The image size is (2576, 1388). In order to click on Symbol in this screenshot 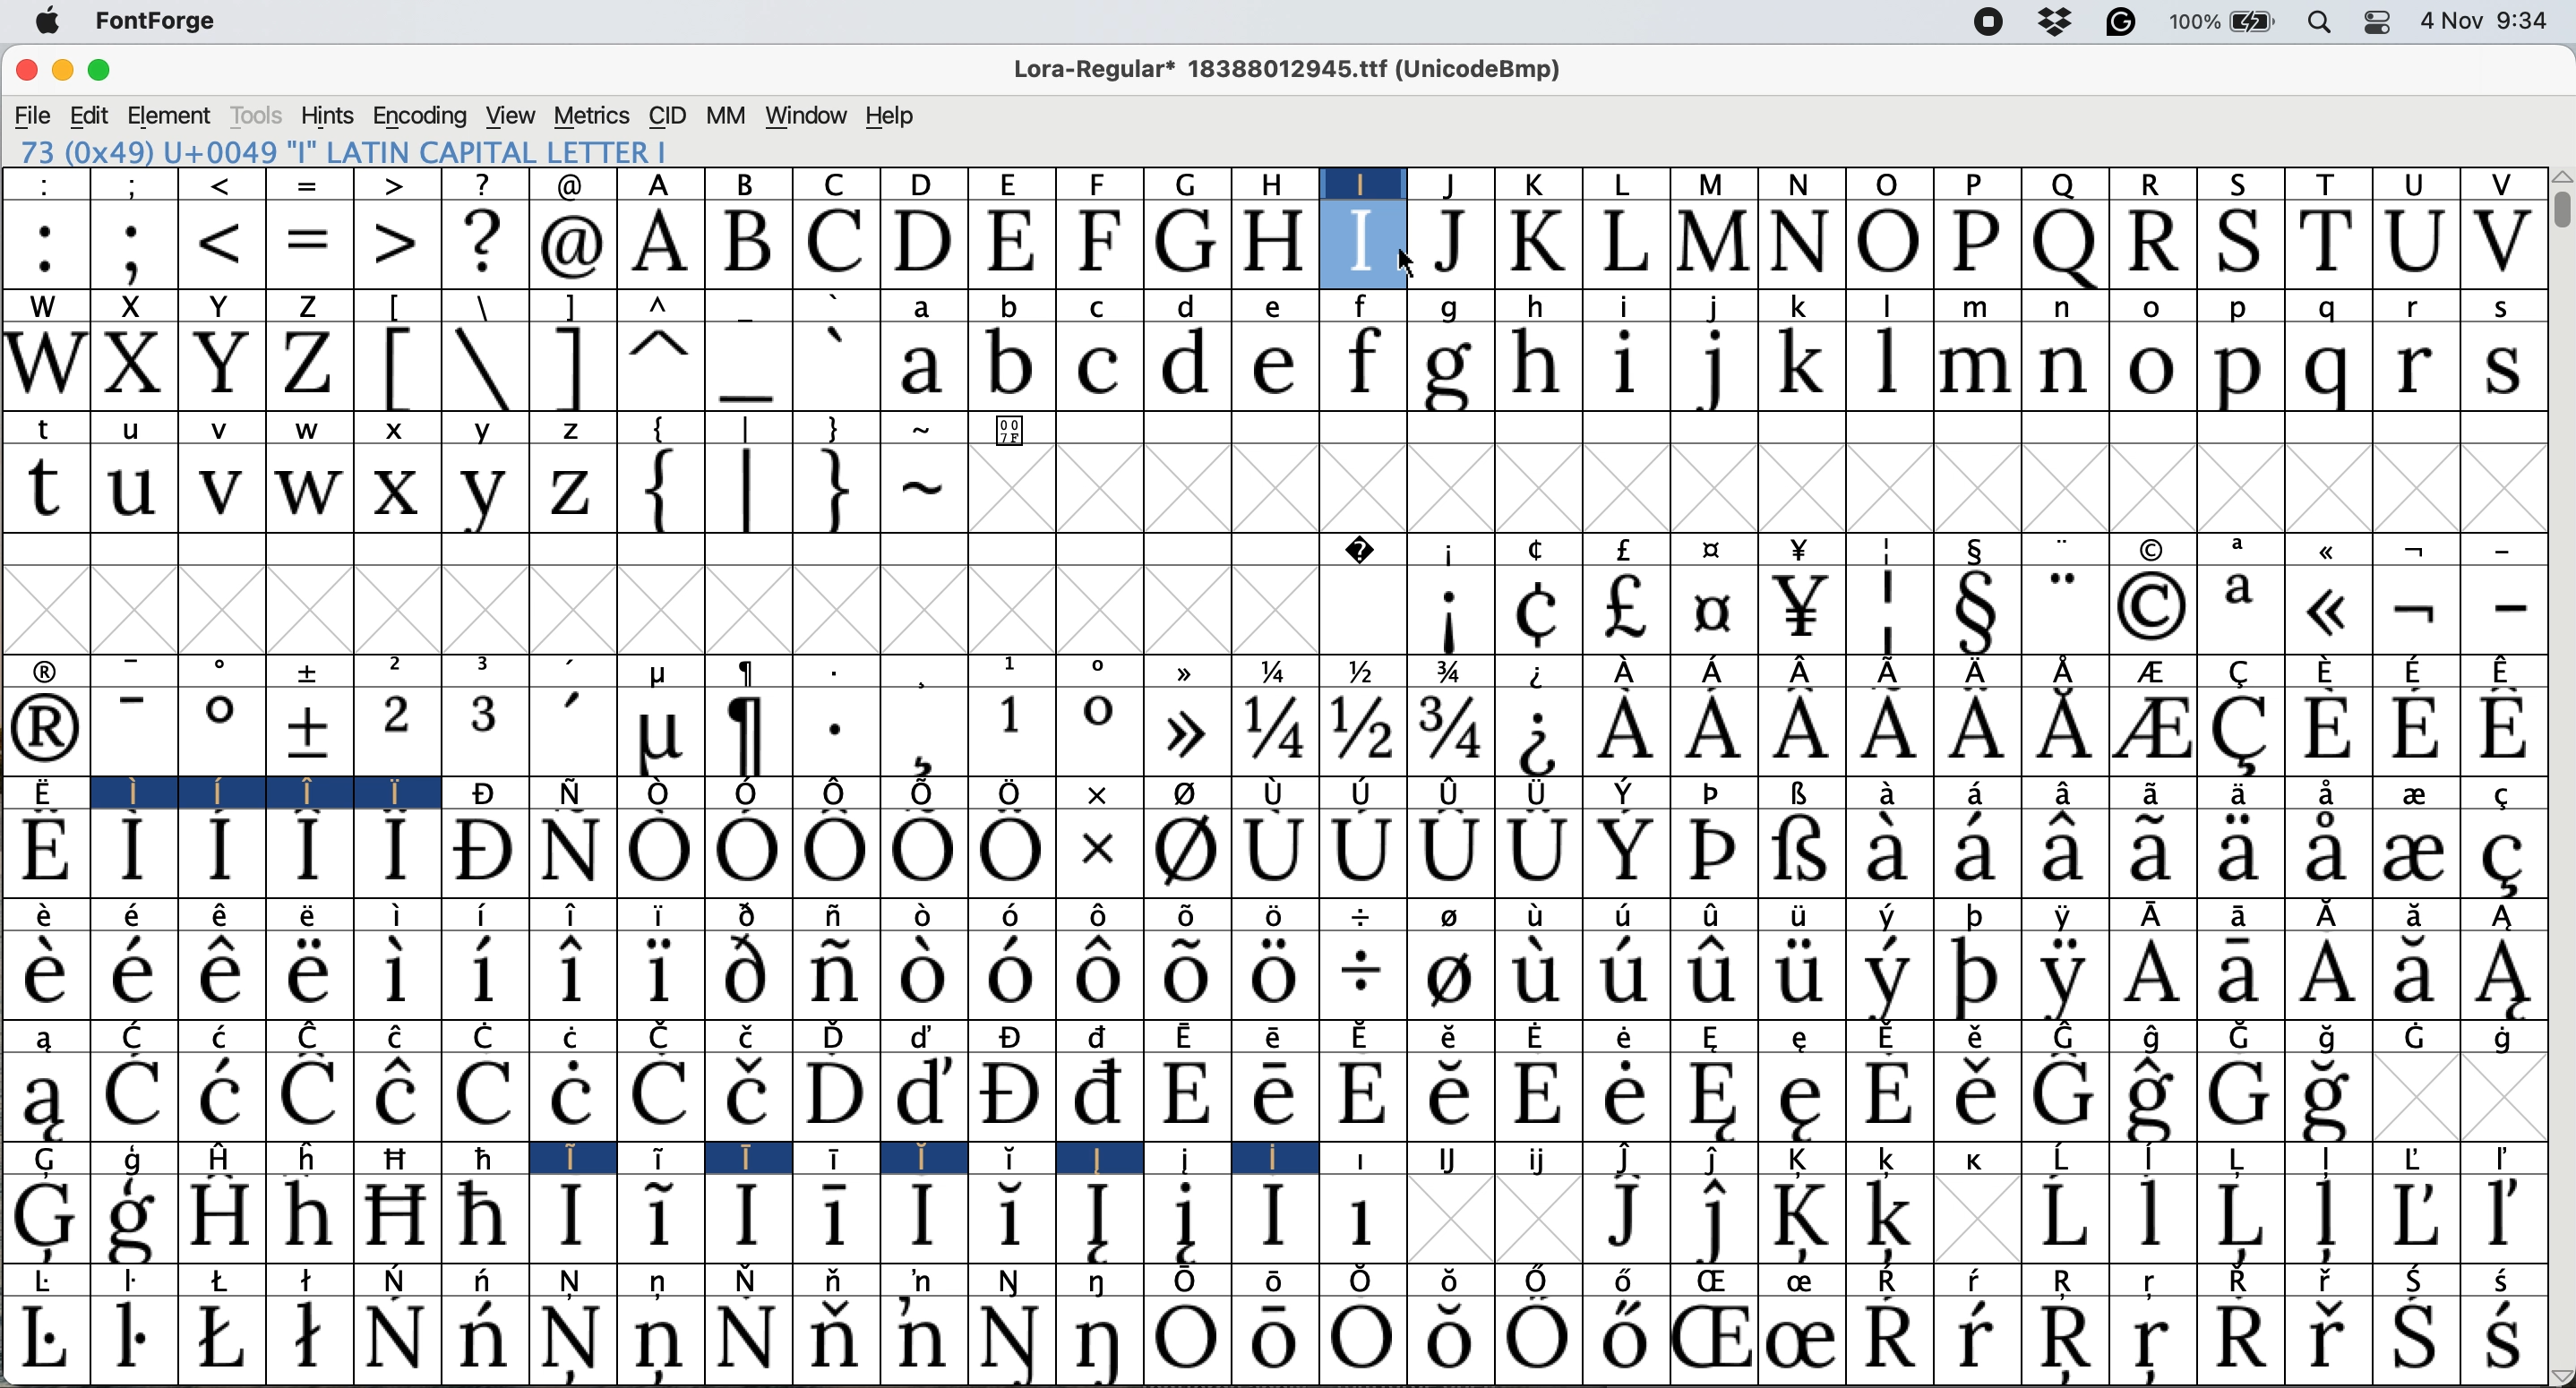, I will do `click(2060, 728)`.